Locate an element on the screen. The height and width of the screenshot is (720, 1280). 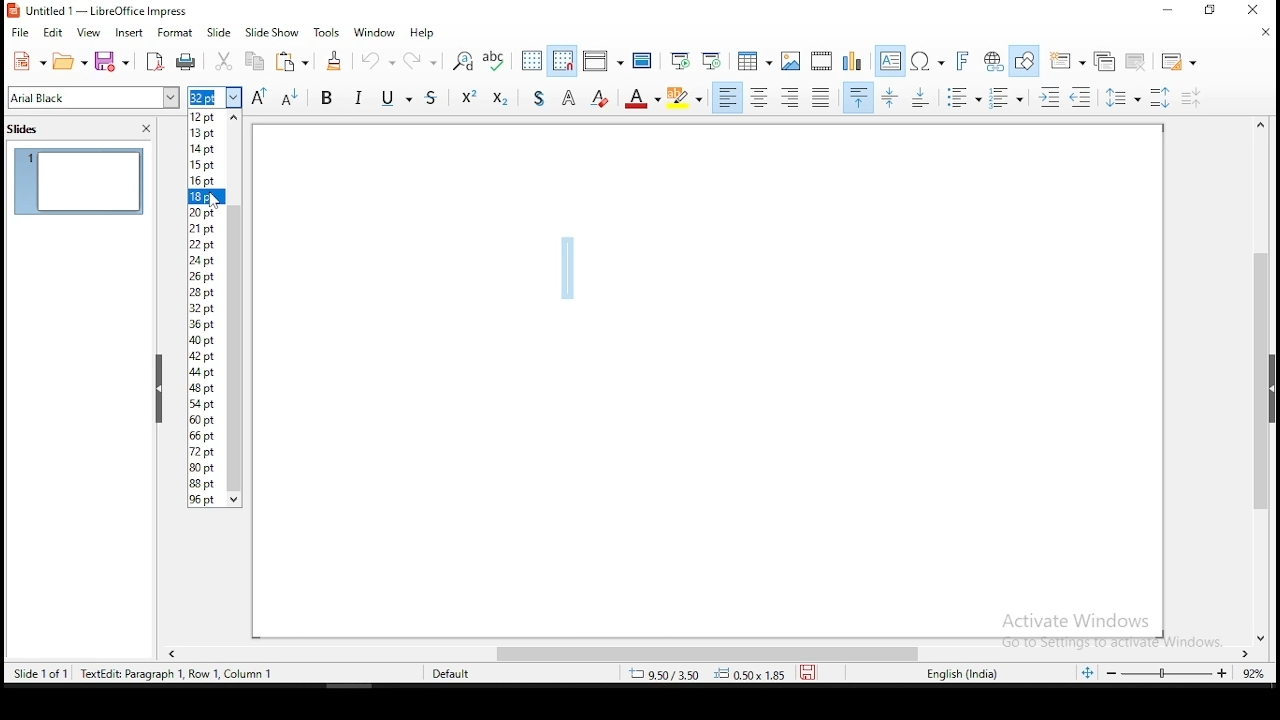
Decrease Line Spacing is located at coordinates (1192, 98).